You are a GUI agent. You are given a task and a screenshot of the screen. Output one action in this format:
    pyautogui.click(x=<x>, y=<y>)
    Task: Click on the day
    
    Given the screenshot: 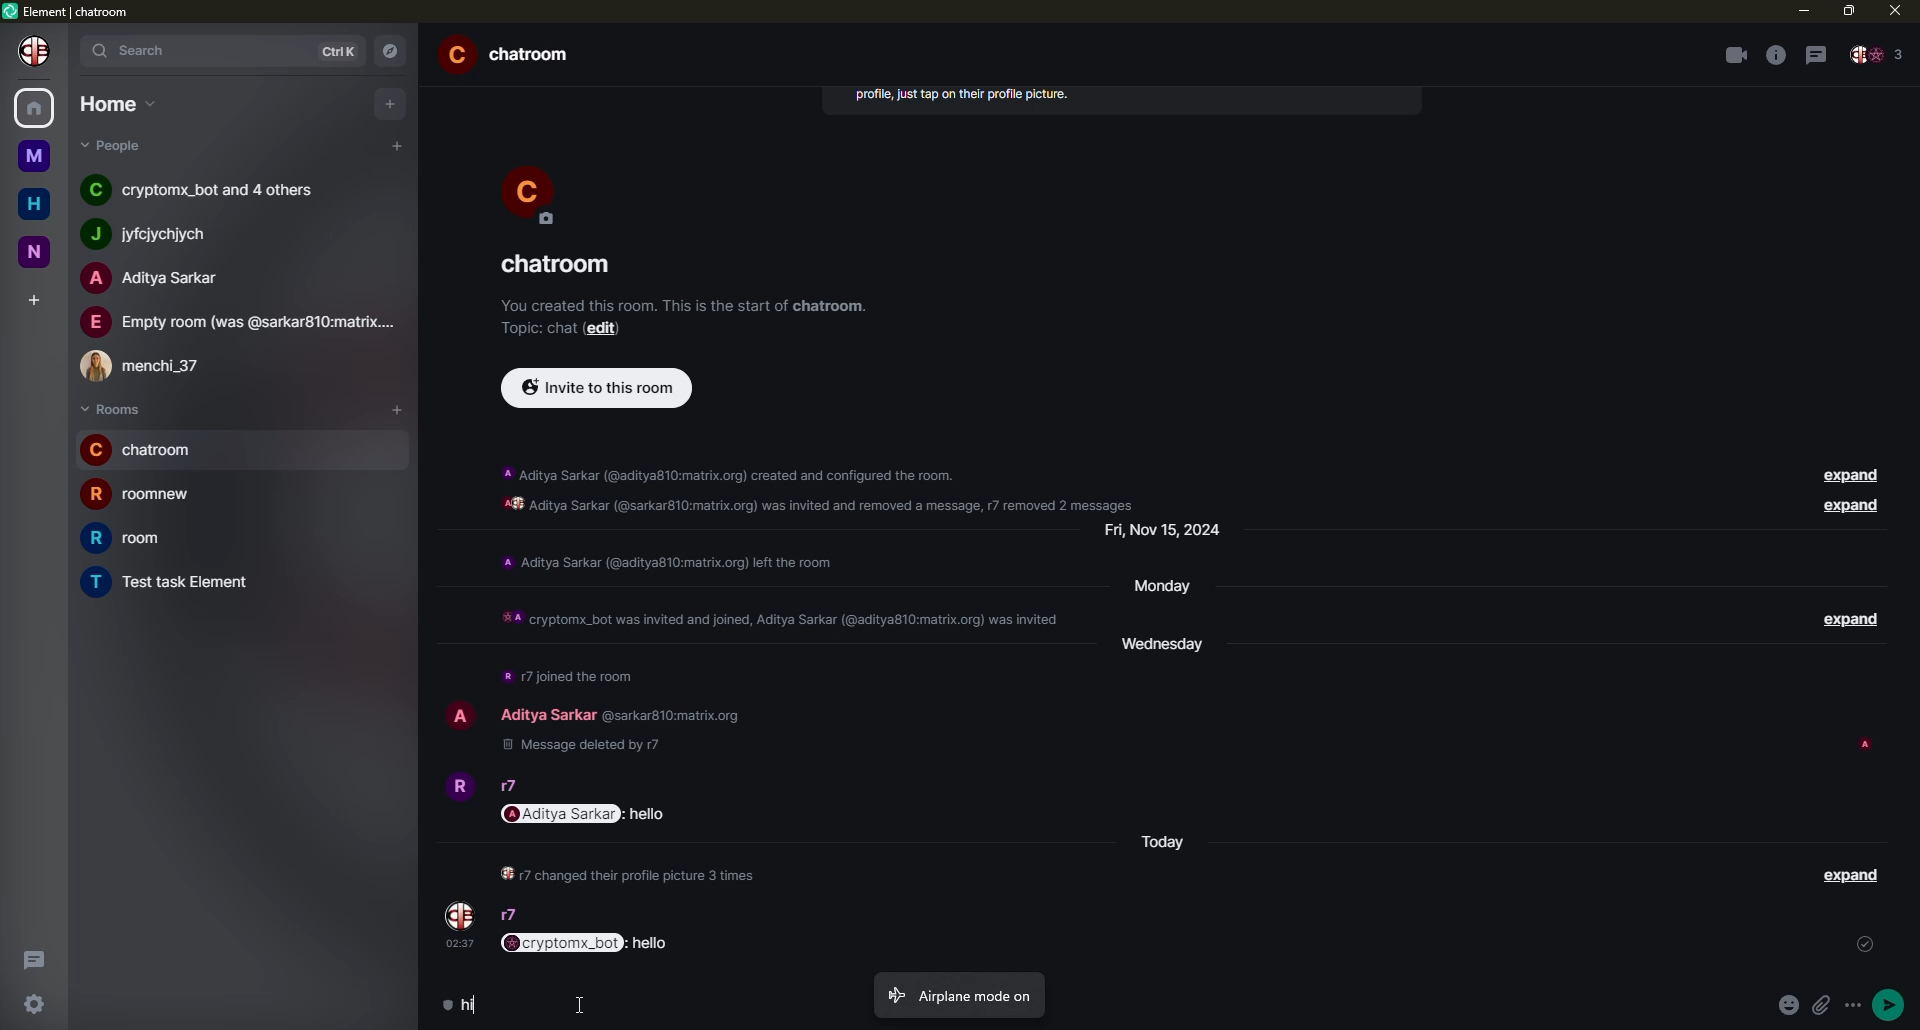 What is the action you would take?
    pyautogui.click(x=1165, y=589)
    